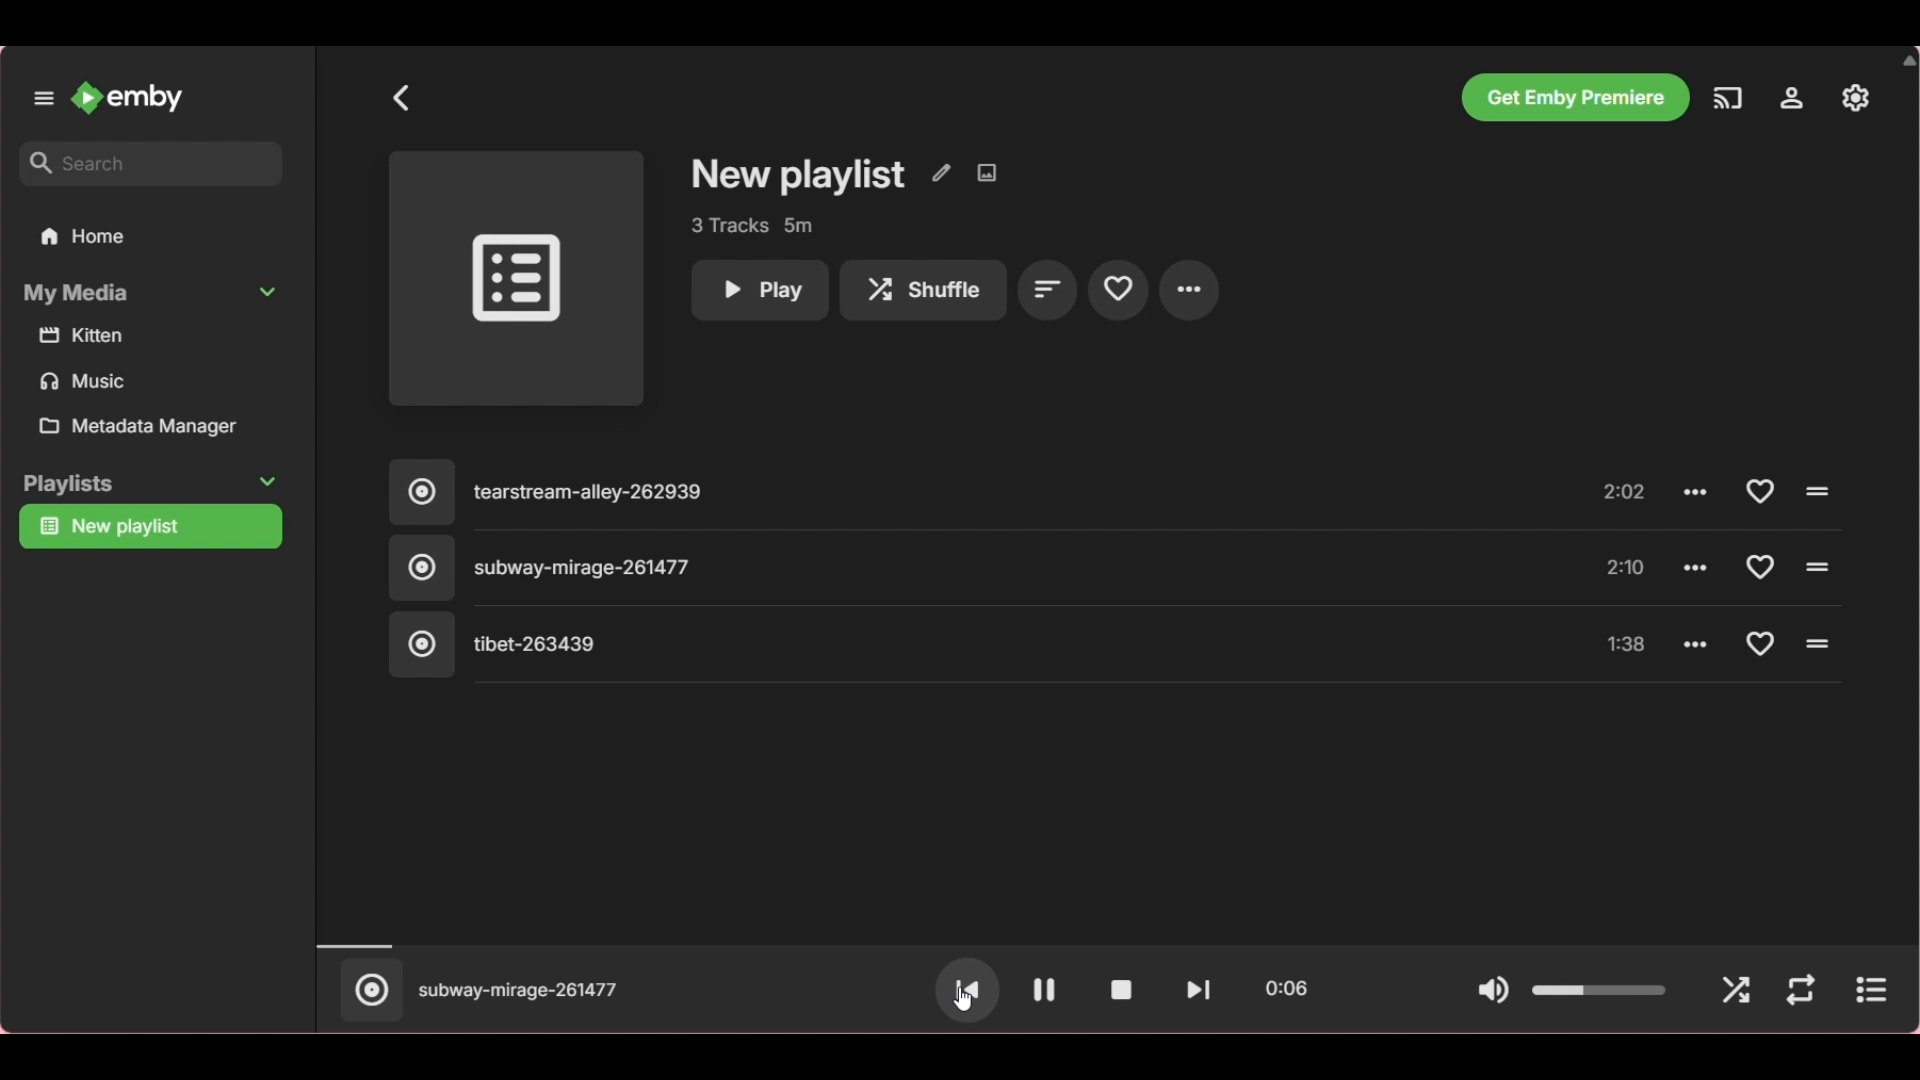 The width and height of the screenshot is (1920, 1080). Describe the element at coordinates (1627, 646) in the screenshot. I see `Music length of song` at that location.